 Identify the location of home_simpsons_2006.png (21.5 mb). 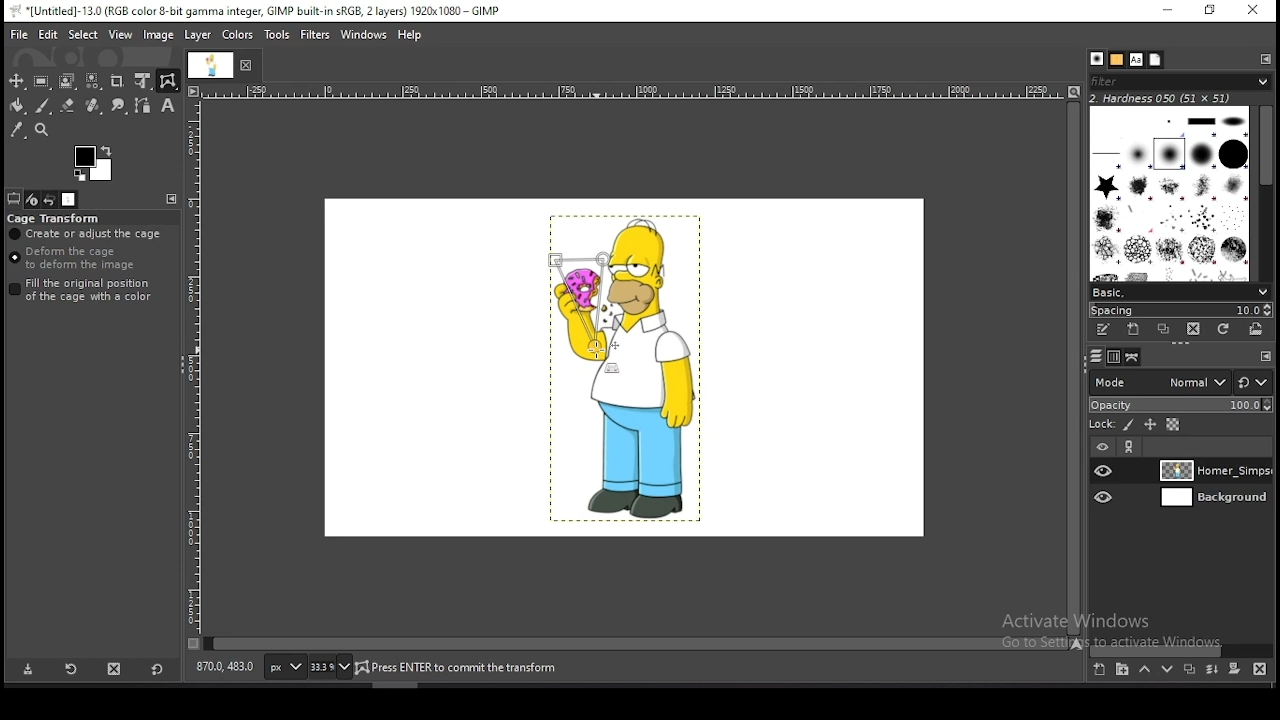
(462, 669).